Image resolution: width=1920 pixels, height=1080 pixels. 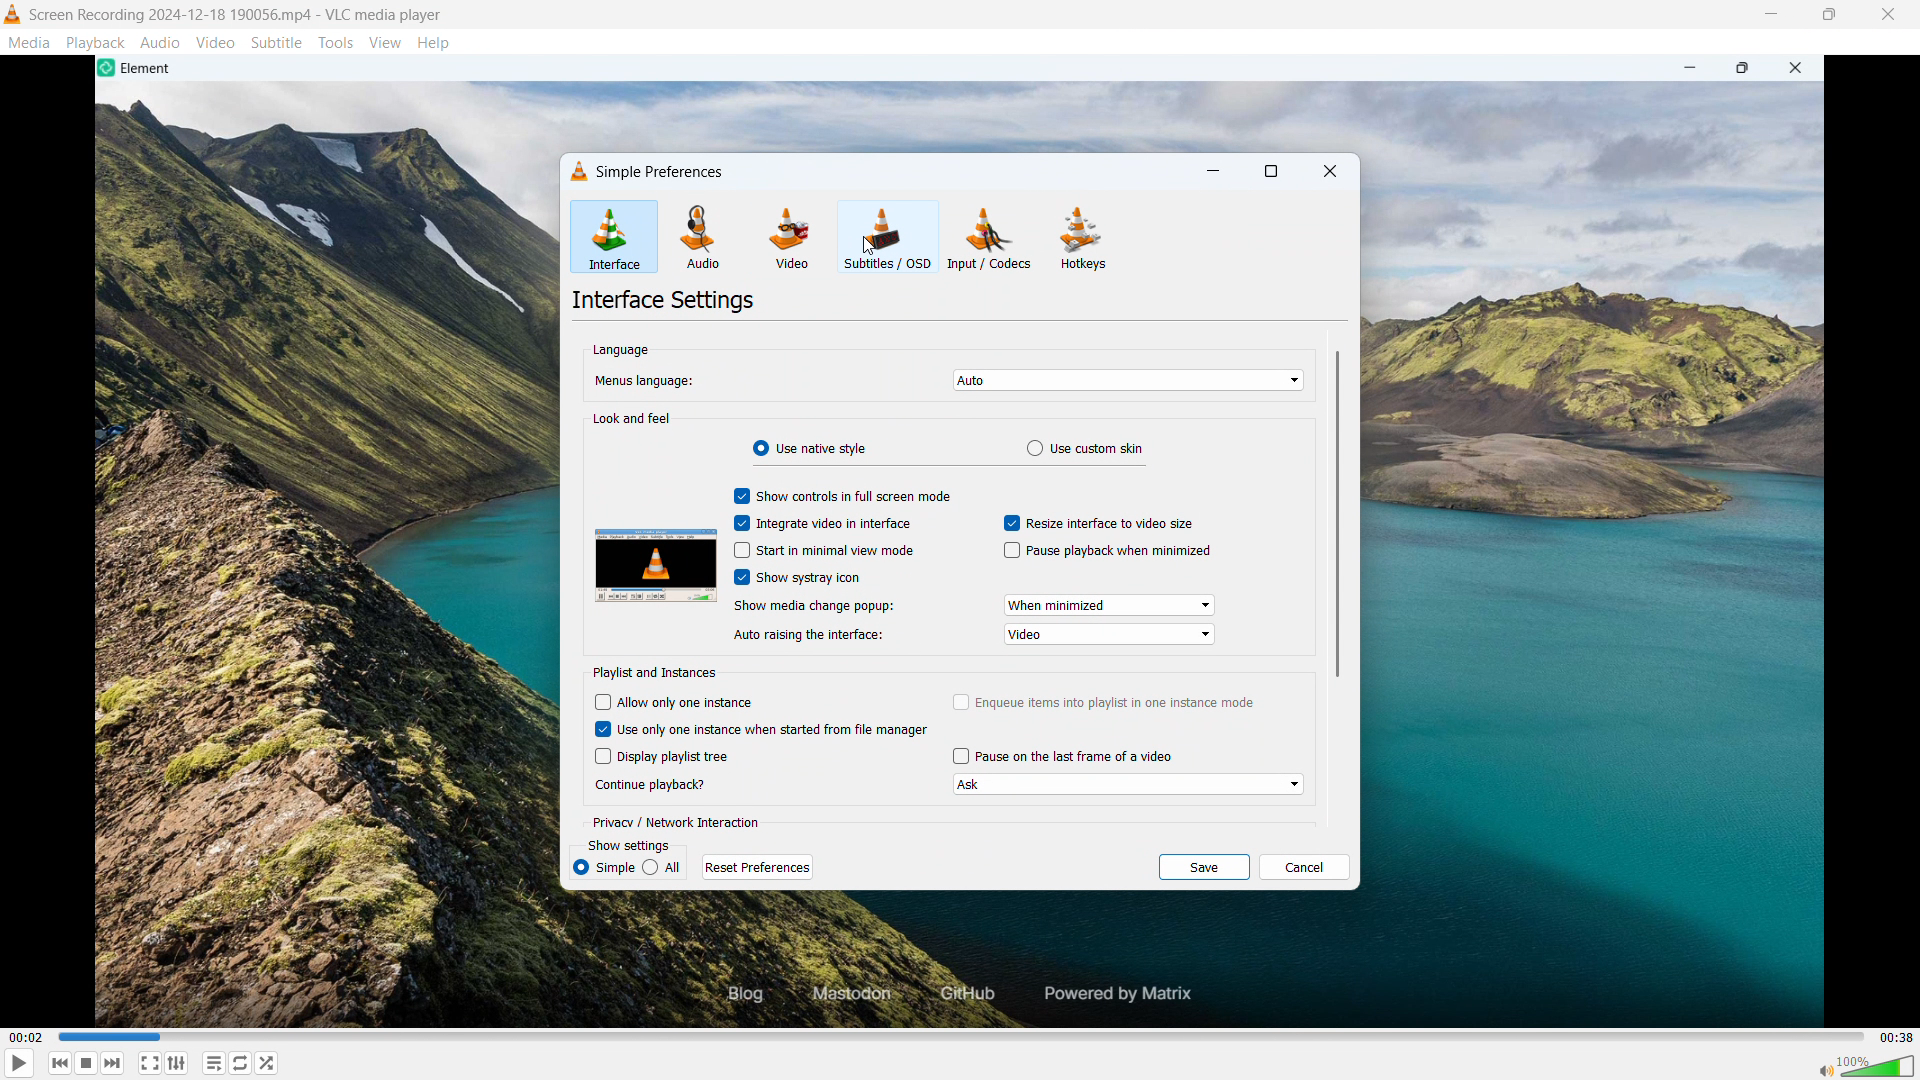 I want to click on Video duration , so click(x=1896, y=1038).